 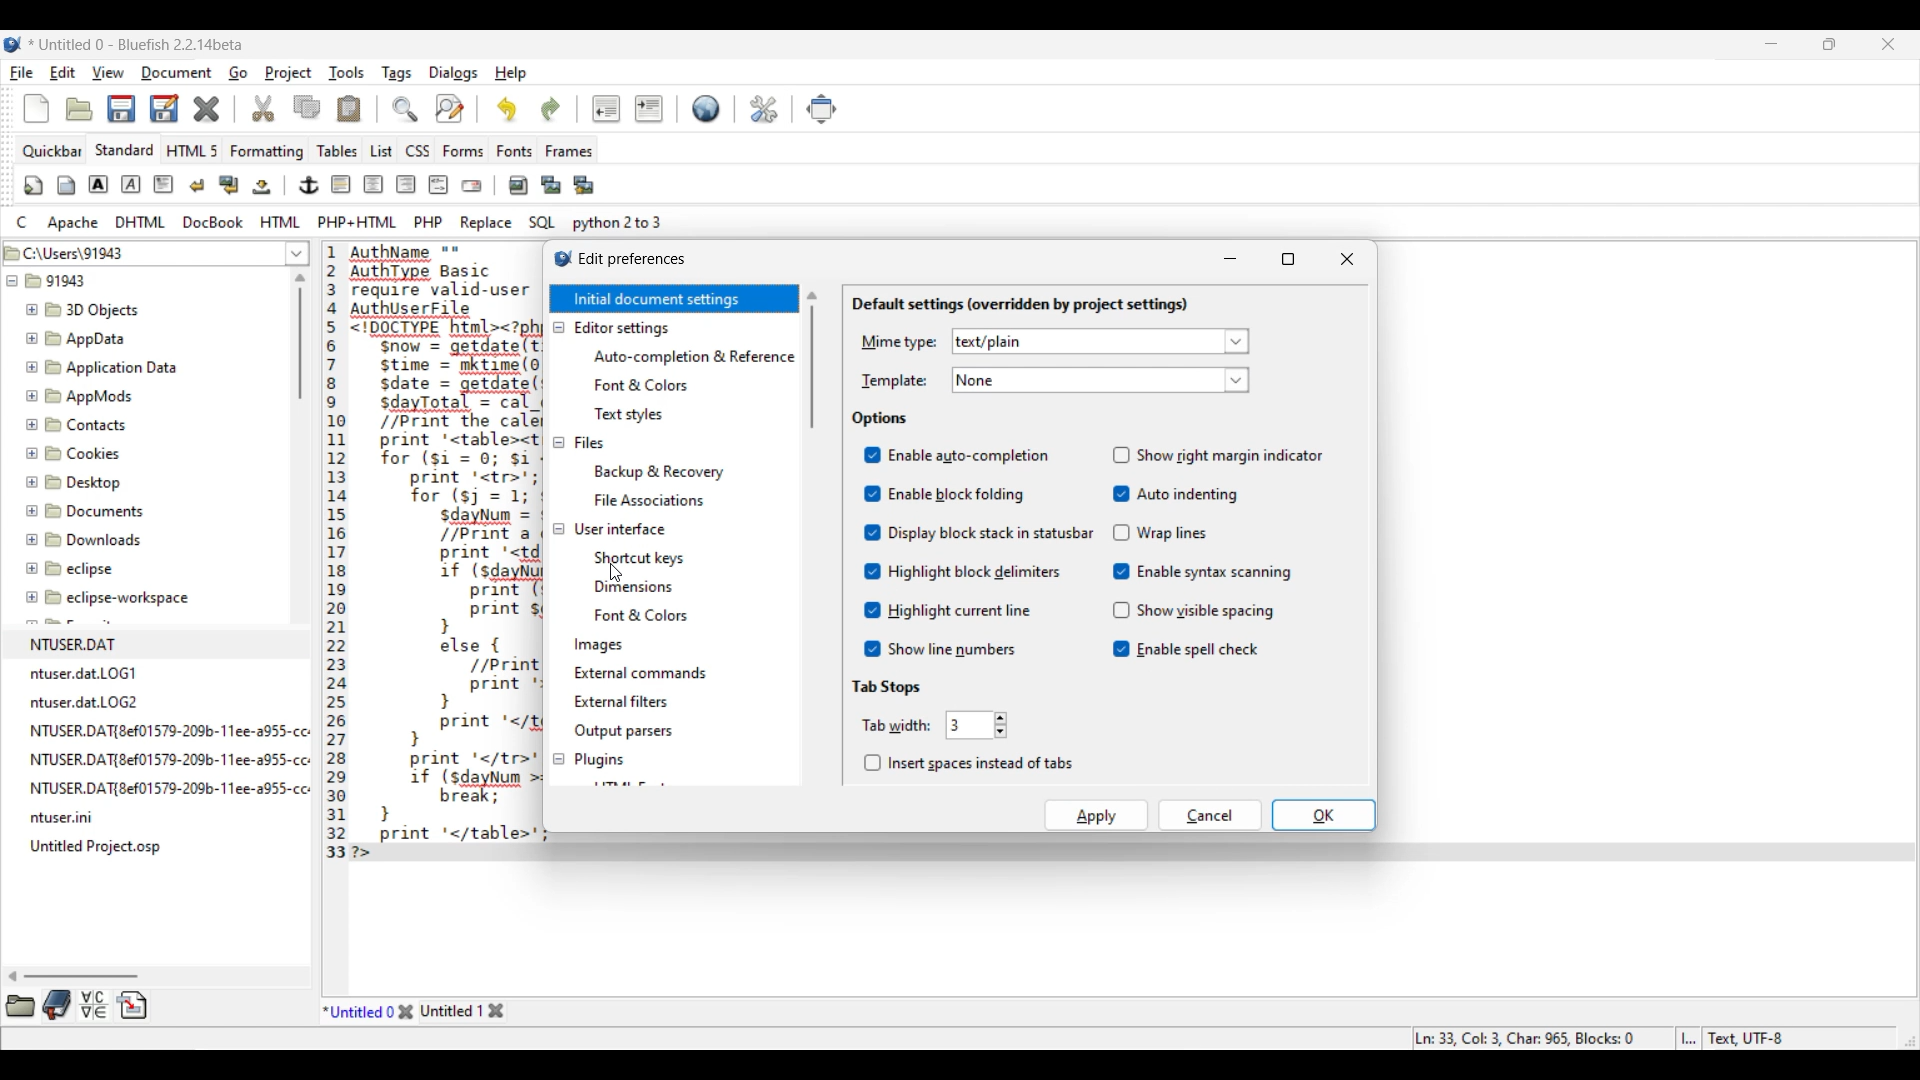 I want to click on Output parsers, so click(x=623, y=732).